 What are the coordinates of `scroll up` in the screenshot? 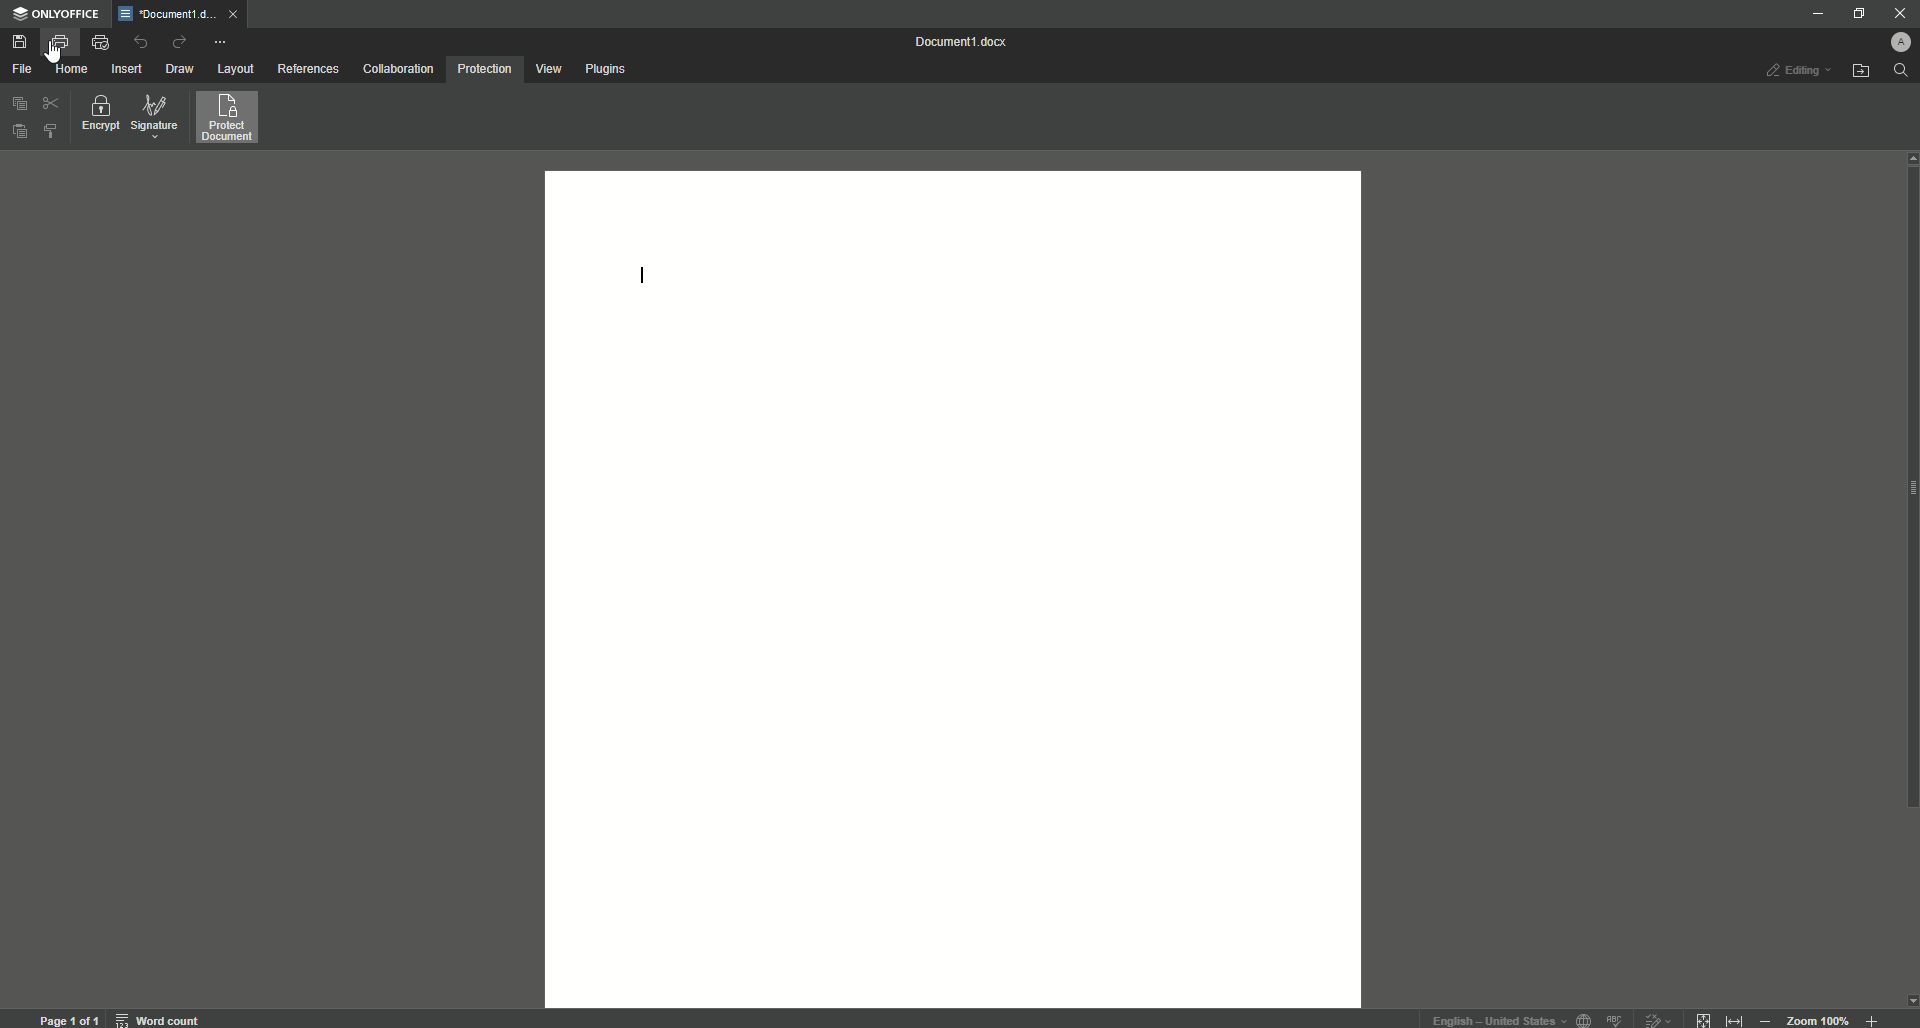 It's located at (1908, 159).